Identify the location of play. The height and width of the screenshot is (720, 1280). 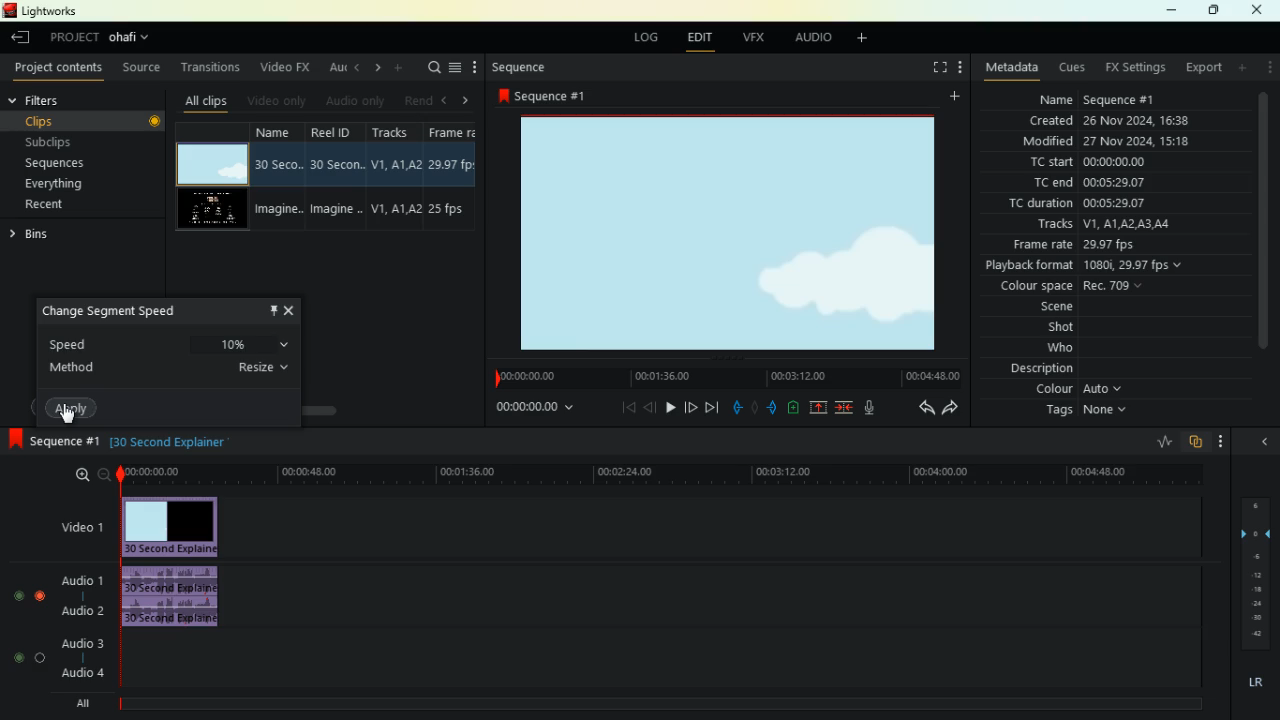
(670, 406).